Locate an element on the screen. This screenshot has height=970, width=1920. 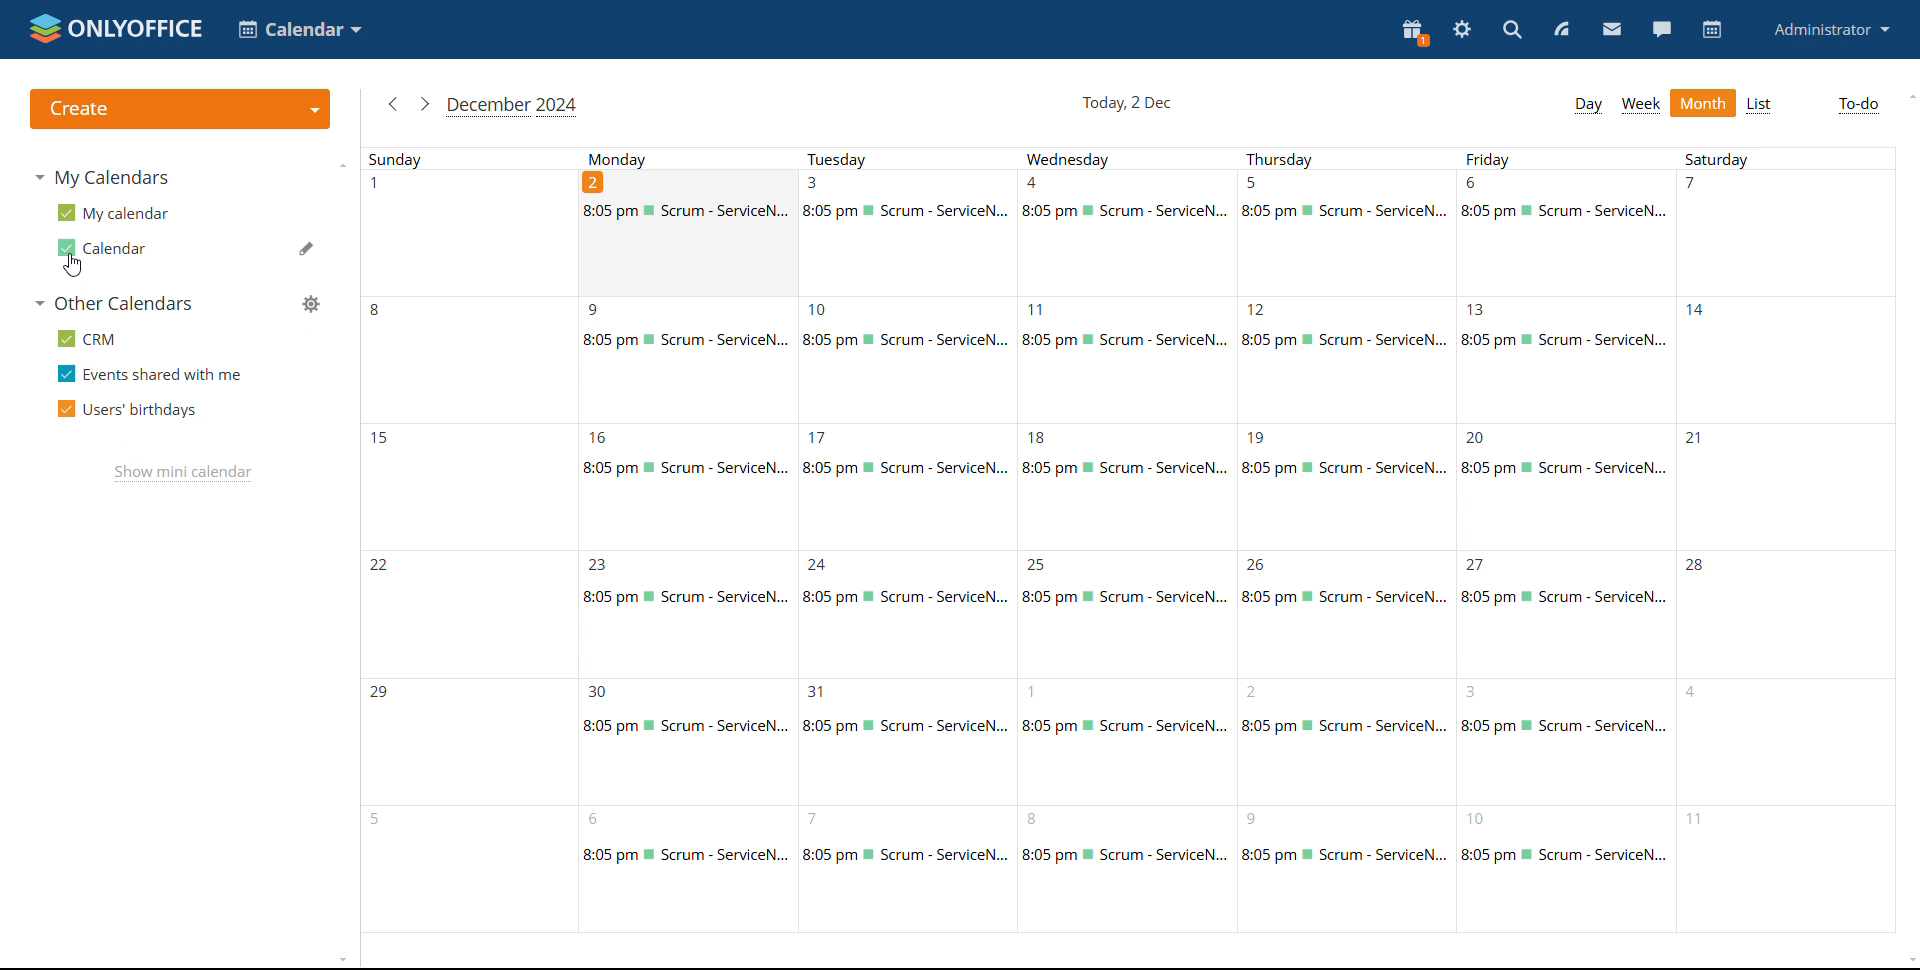
24 is located at coordinates (900, 619).